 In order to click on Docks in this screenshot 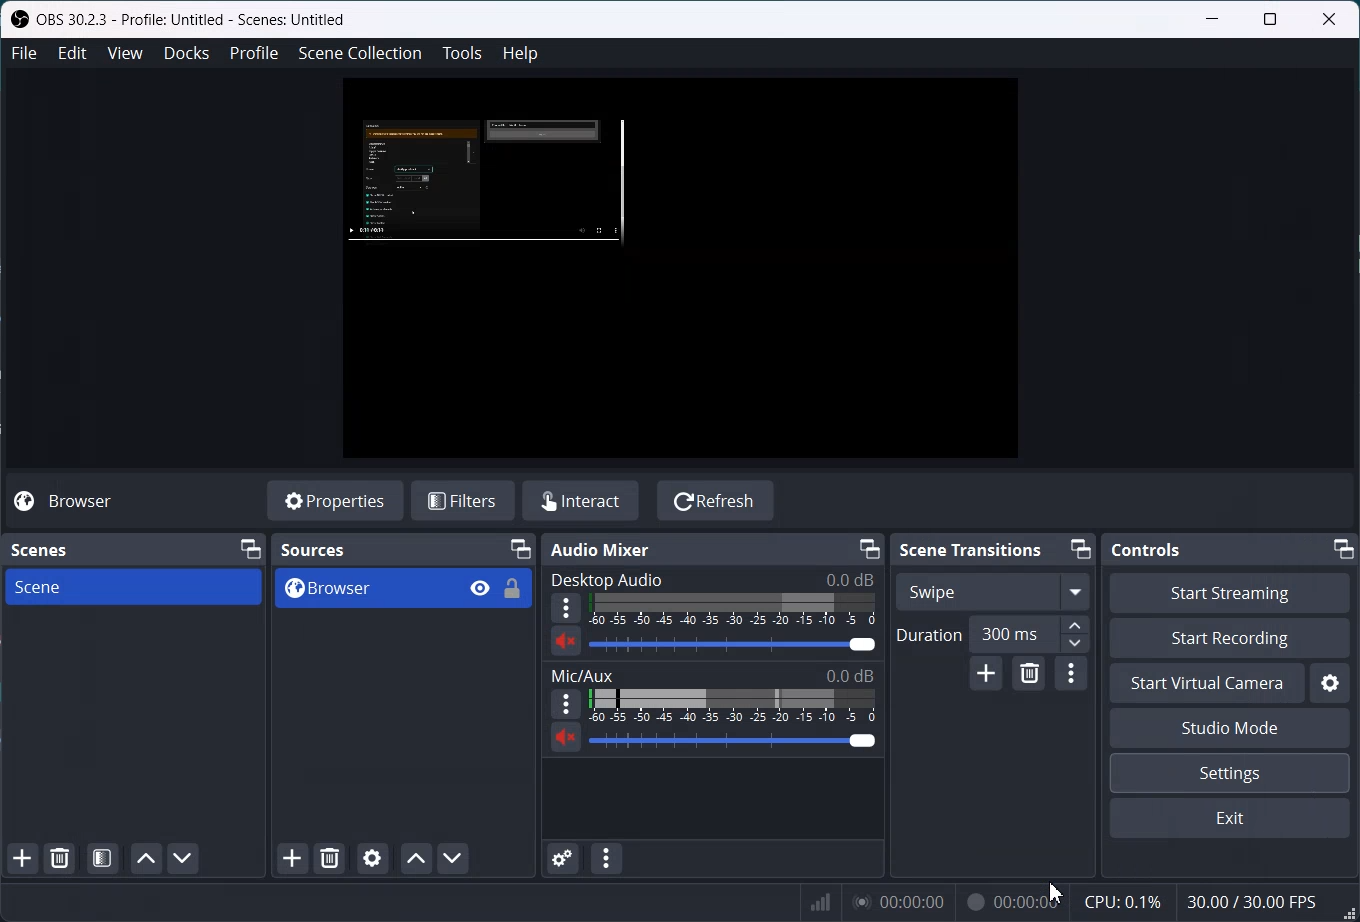, I will do `click(186, 53)`.